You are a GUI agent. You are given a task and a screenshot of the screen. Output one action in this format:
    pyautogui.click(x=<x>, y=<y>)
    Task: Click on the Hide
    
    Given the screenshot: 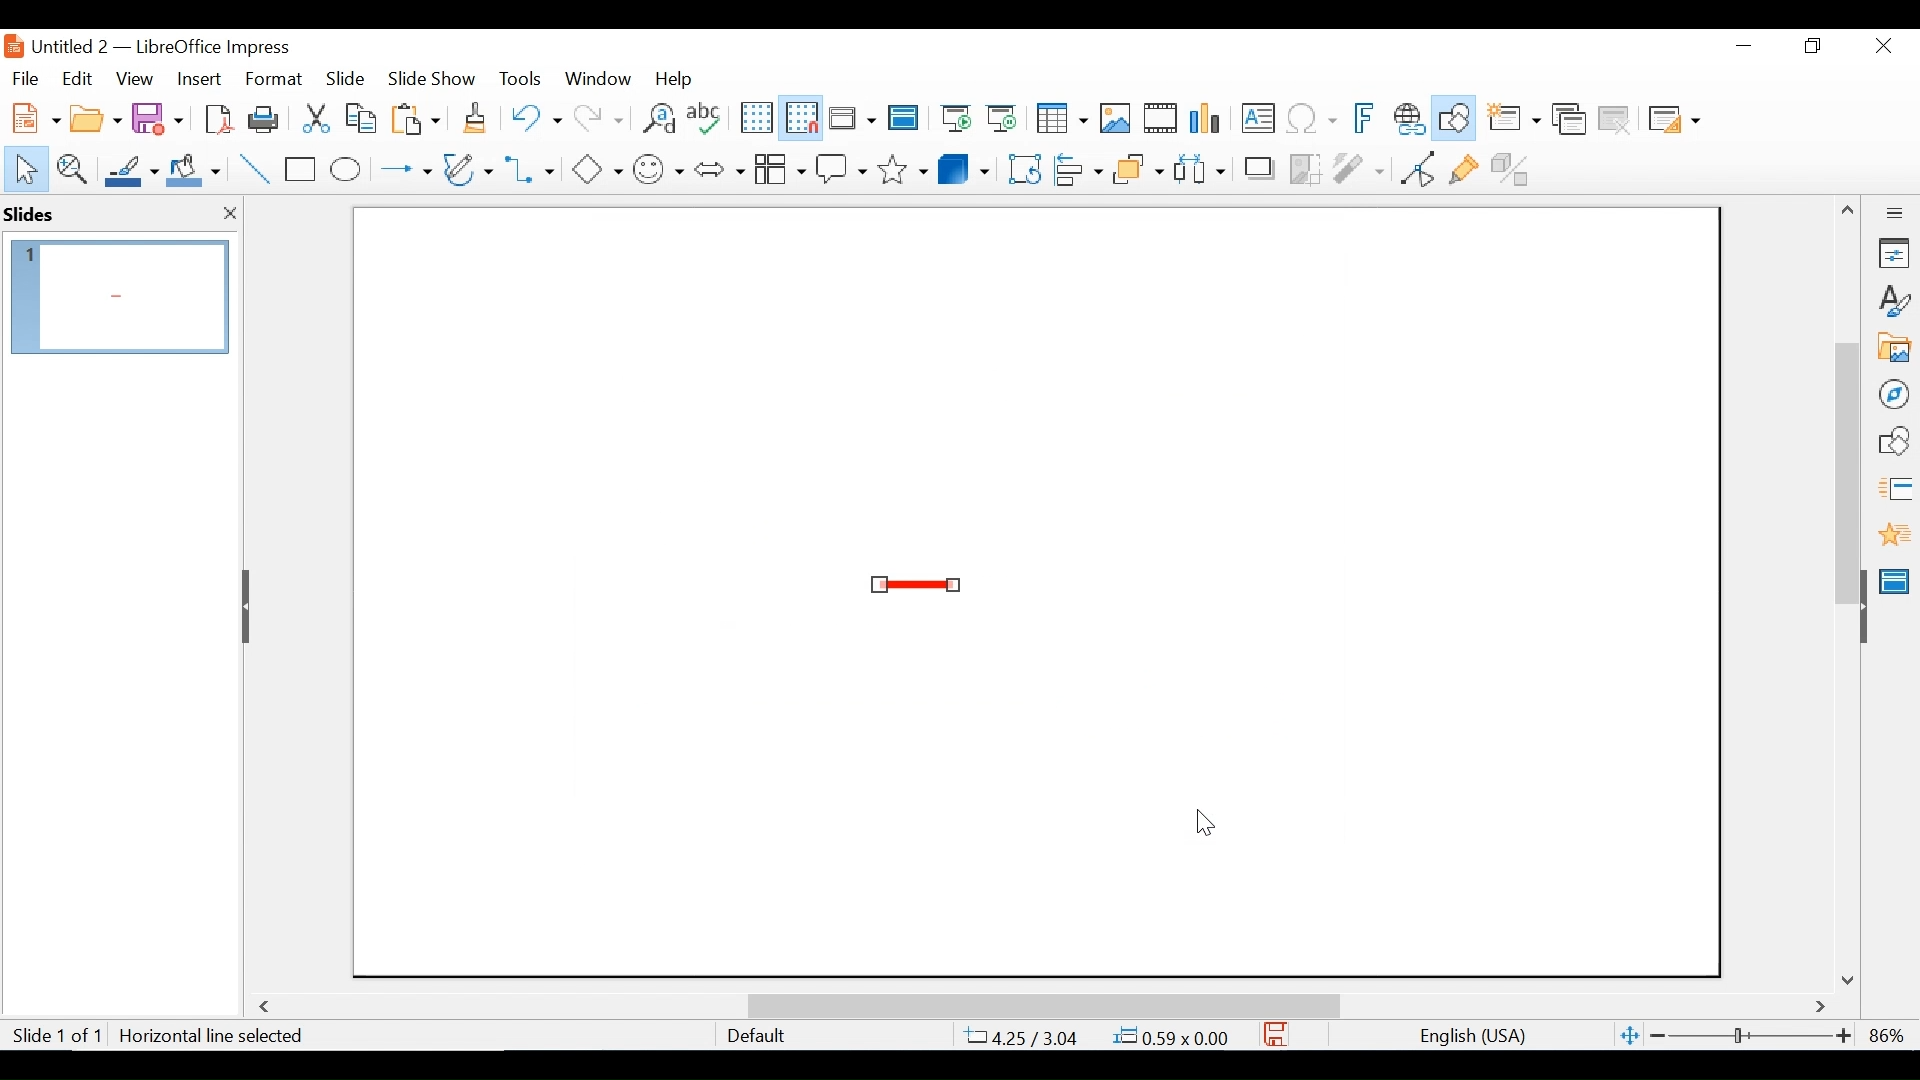 What is the action you would take?
    pyautogui.click(x=1862, y=602)
    